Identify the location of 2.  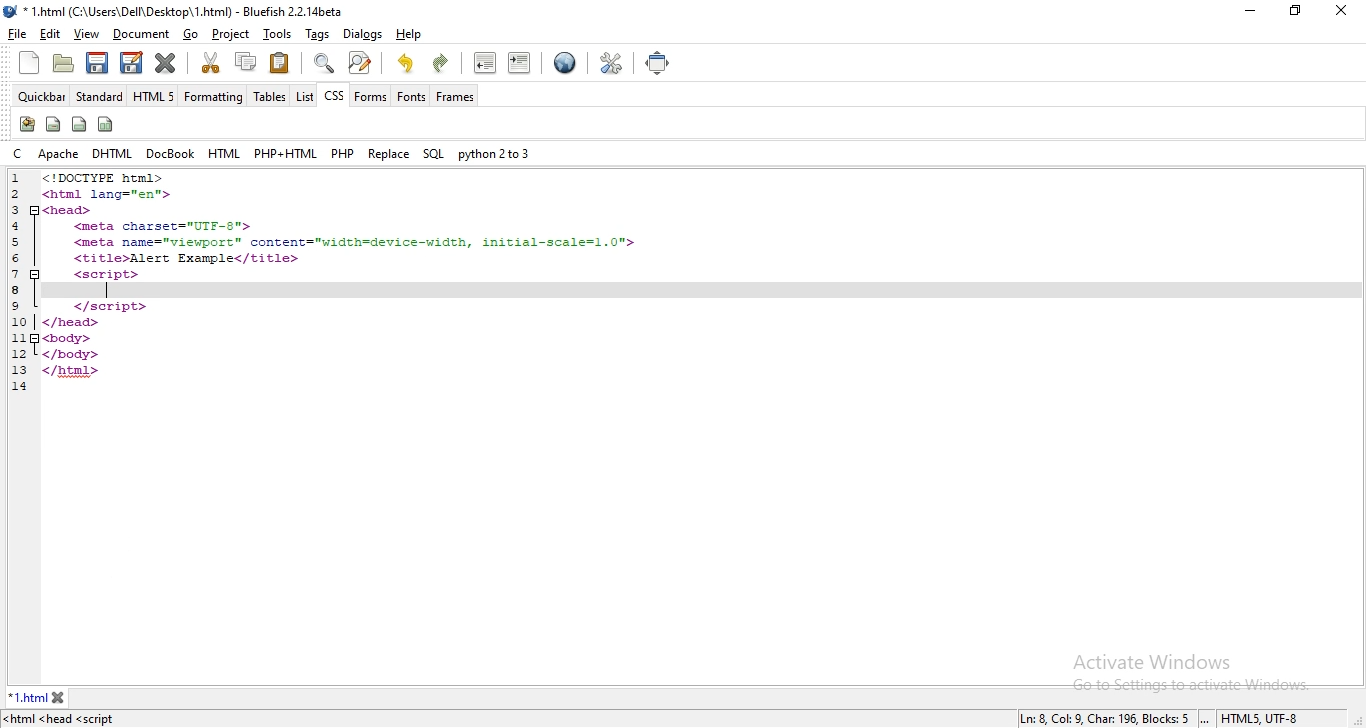
(21, 194).